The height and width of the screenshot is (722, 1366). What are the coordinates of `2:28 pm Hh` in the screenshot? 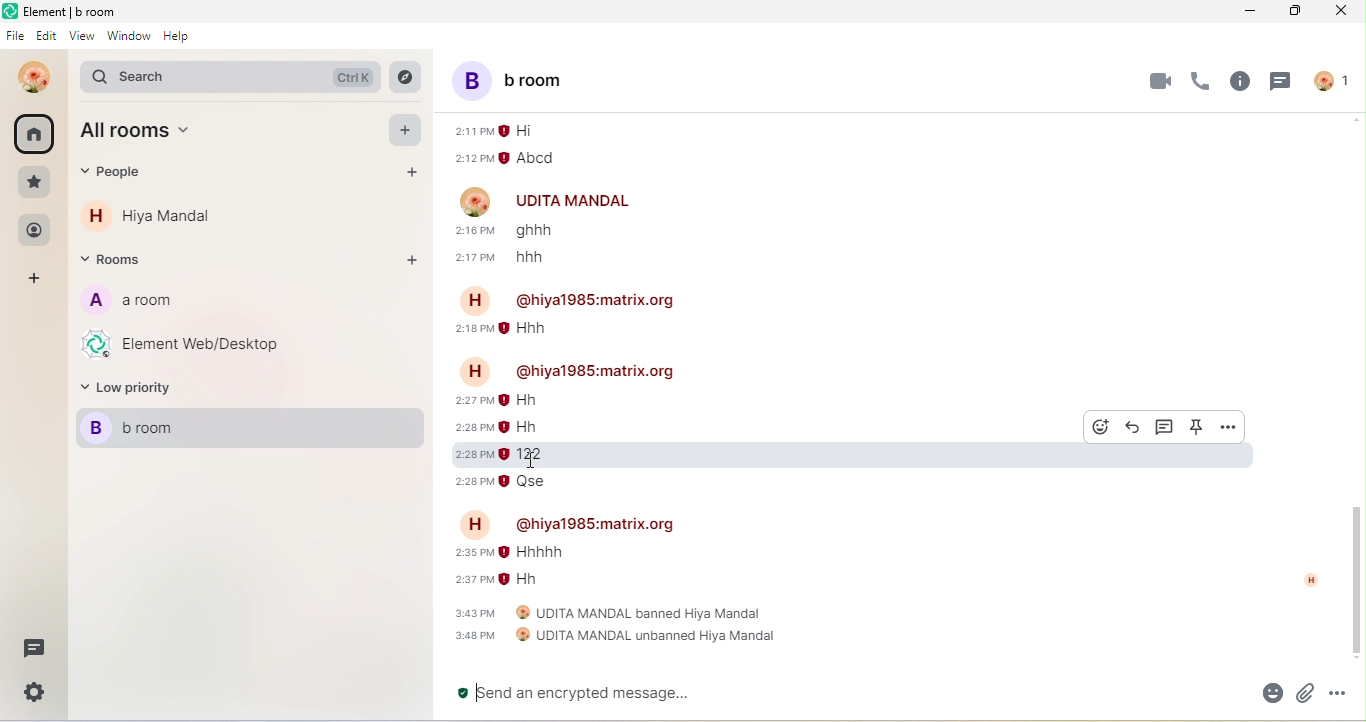 It's located at (497, 427).